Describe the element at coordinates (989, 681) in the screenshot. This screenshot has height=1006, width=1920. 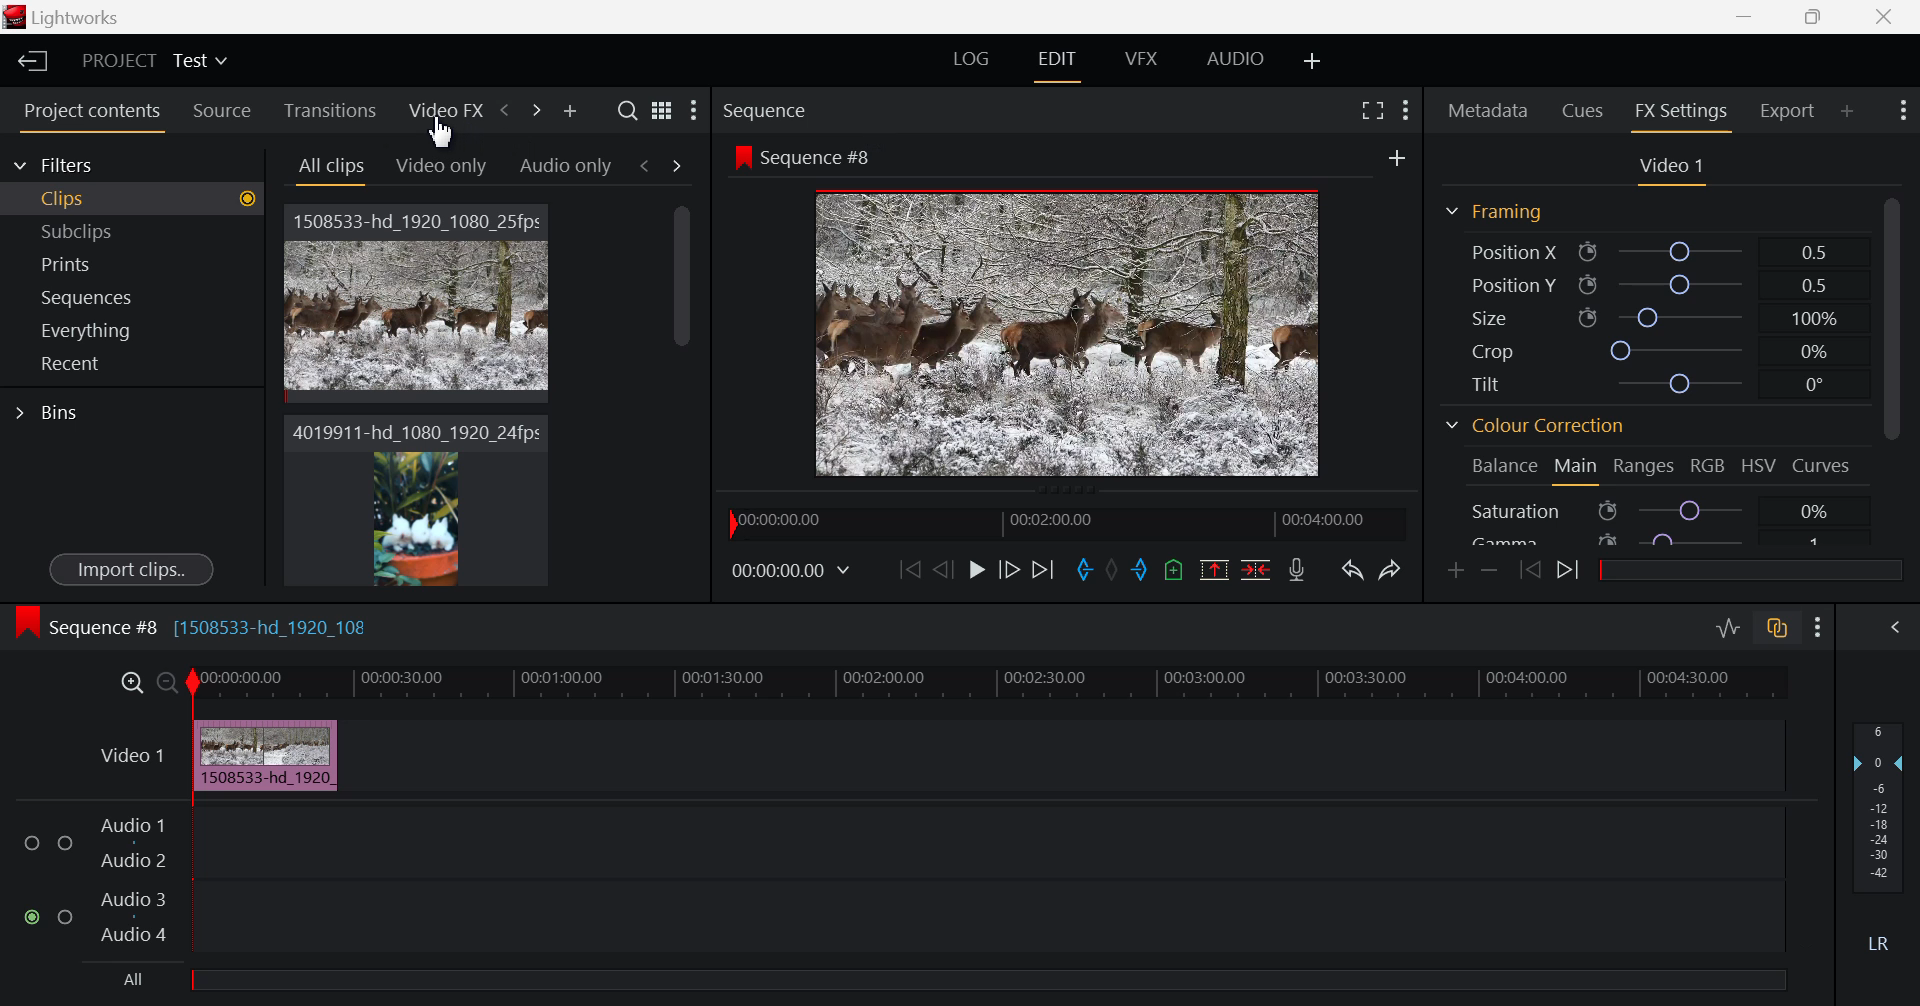
I see `Project Timeline` at that location.